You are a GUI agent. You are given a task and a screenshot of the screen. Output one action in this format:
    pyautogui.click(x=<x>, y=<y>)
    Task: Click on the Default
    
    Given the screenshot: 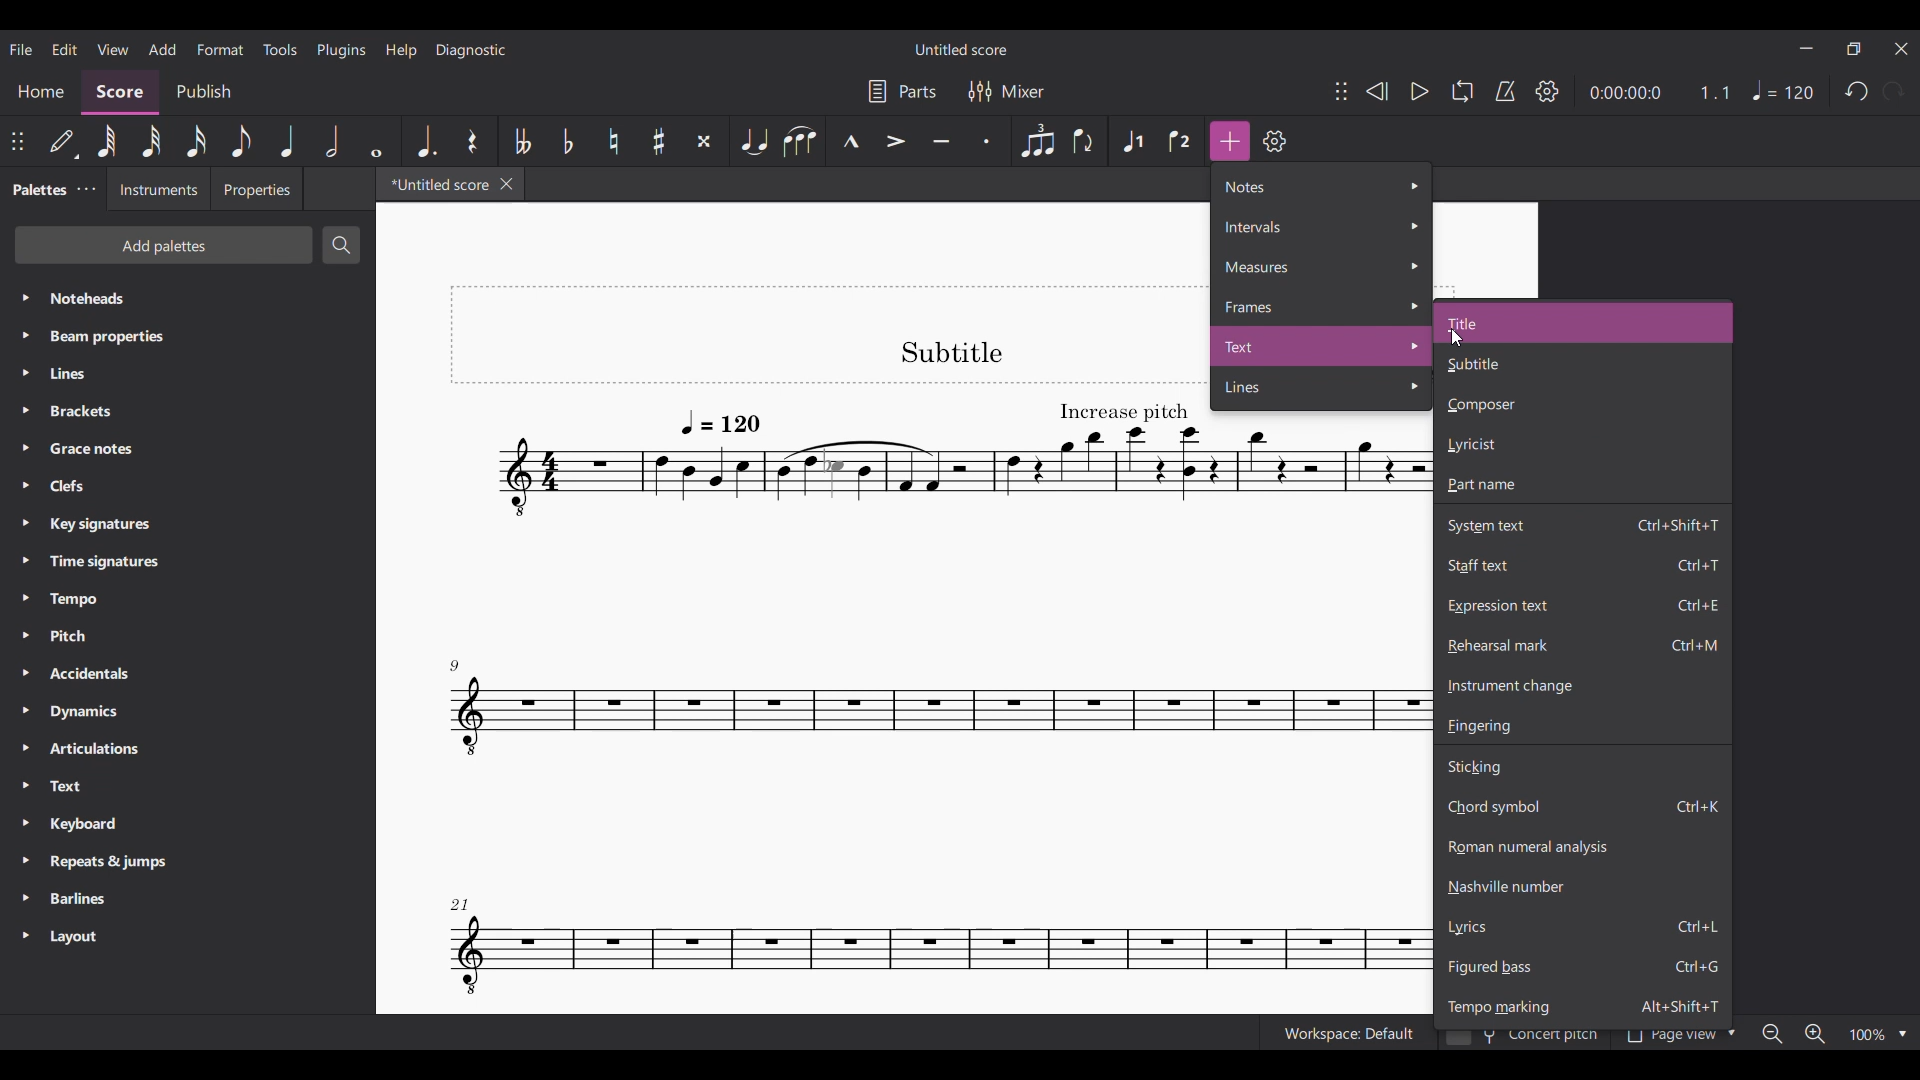 What is the action you would take?
    pyautogui.click(x=64, y=141)
    